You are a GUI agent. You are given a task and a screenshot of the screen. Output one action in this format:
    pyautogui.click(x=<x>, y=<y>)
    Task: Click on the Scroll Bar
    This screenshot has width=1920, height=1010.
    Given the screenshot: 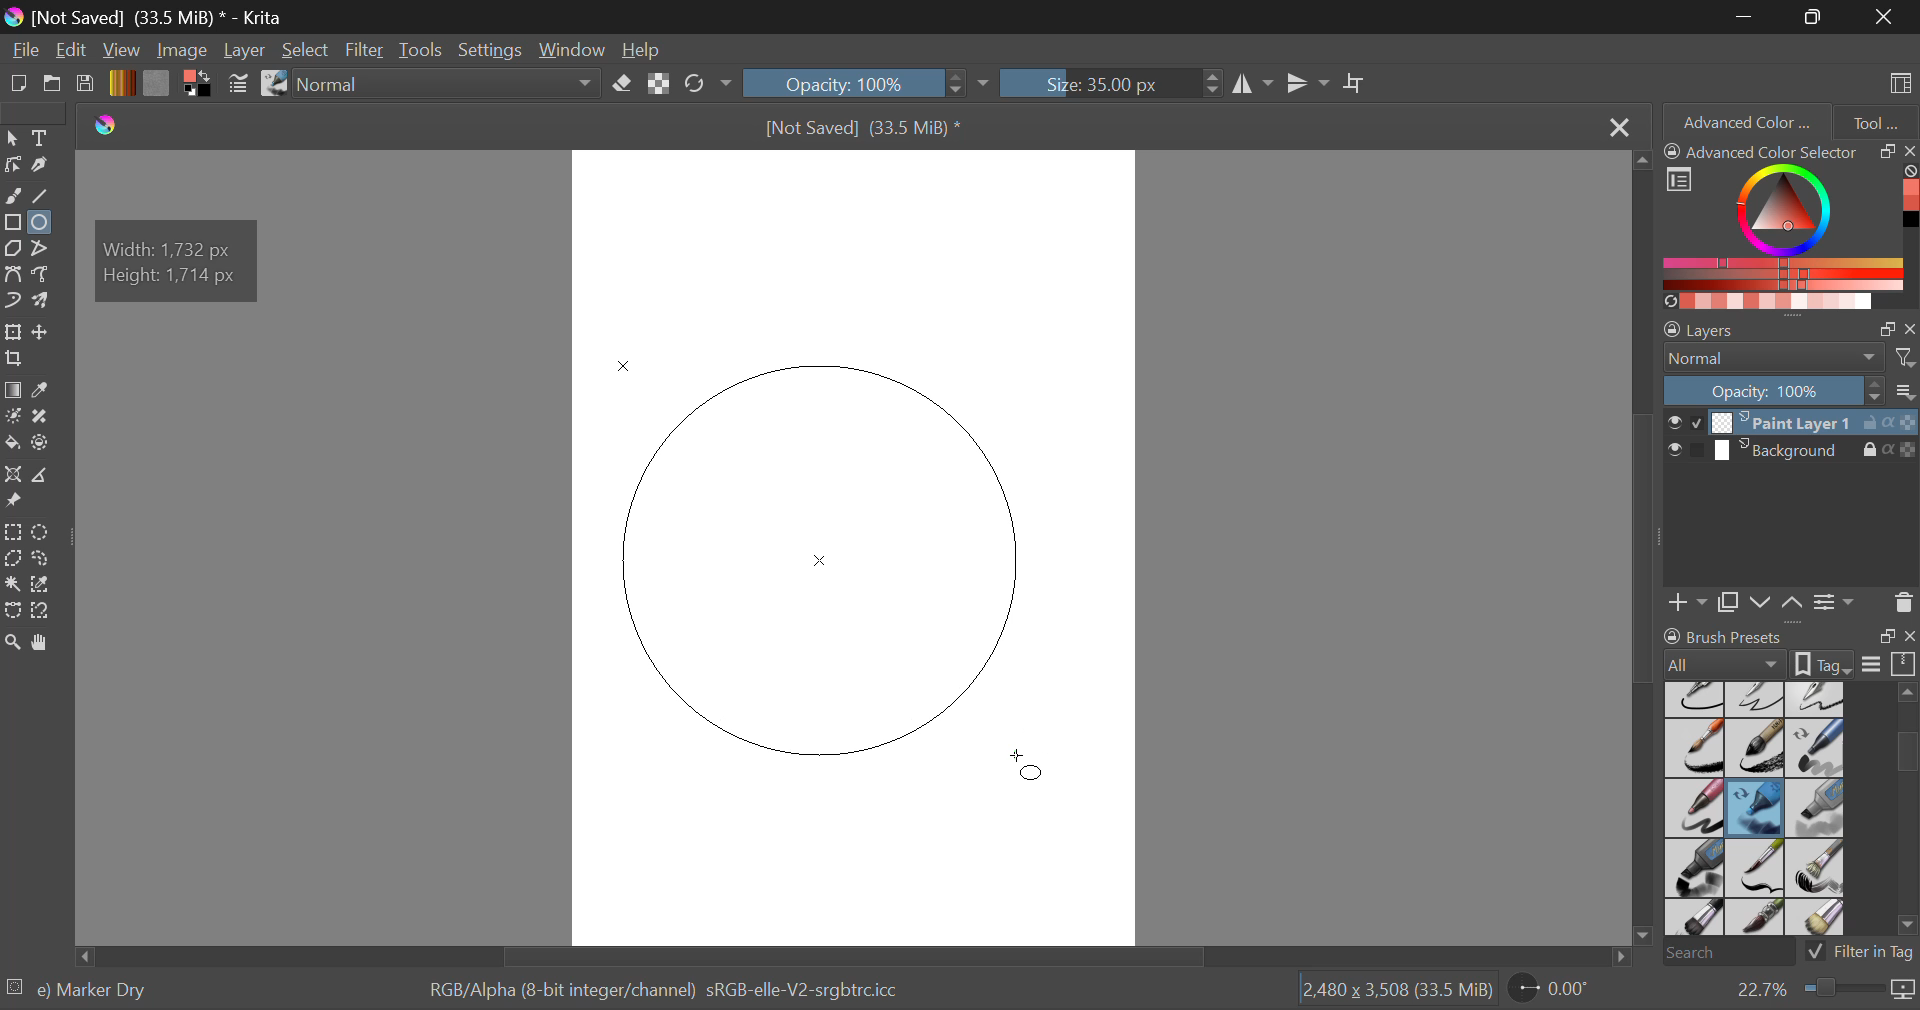 What is the action you would take?
    pyautogui.click(x=1646, y=552)
    